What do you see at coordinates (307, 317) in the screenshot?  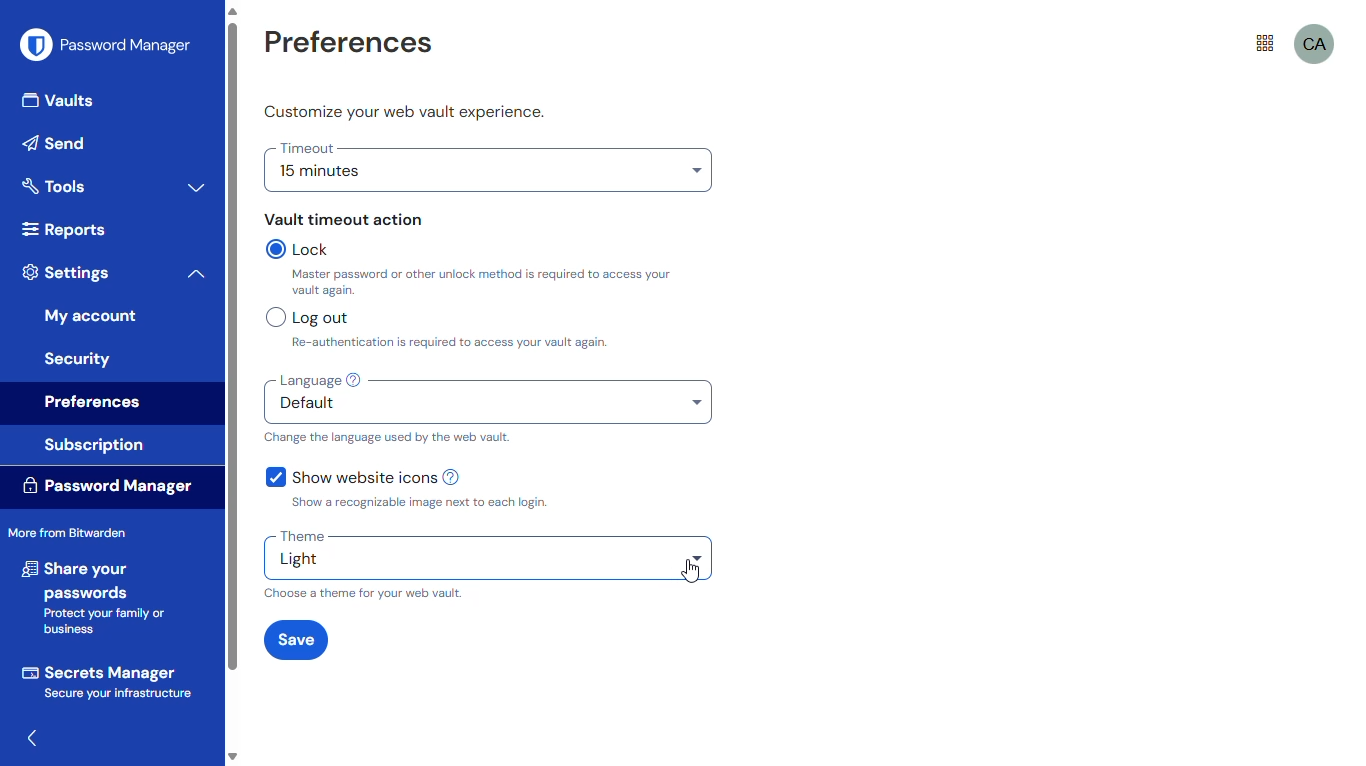 I see `log out` at bounding box center [307, 317].